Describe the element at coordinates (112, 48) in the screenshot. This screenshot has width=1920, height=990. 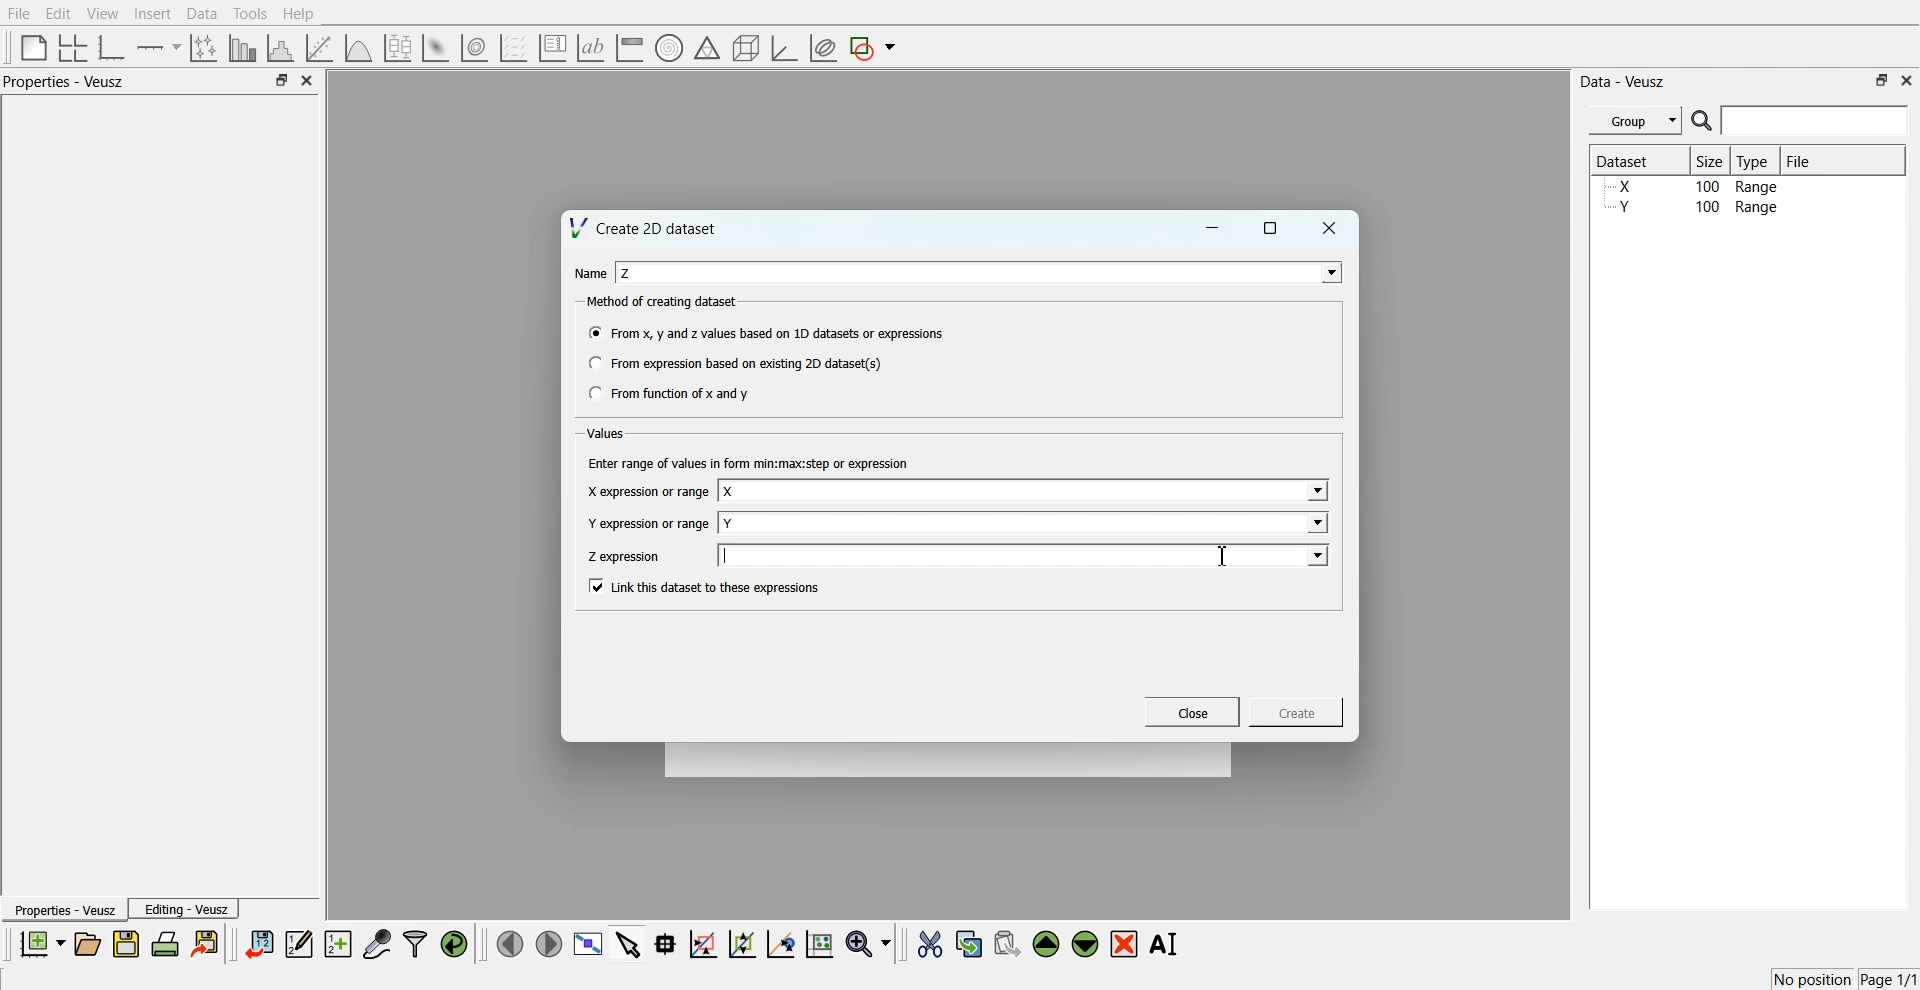
I see `Base Graph` at that location.